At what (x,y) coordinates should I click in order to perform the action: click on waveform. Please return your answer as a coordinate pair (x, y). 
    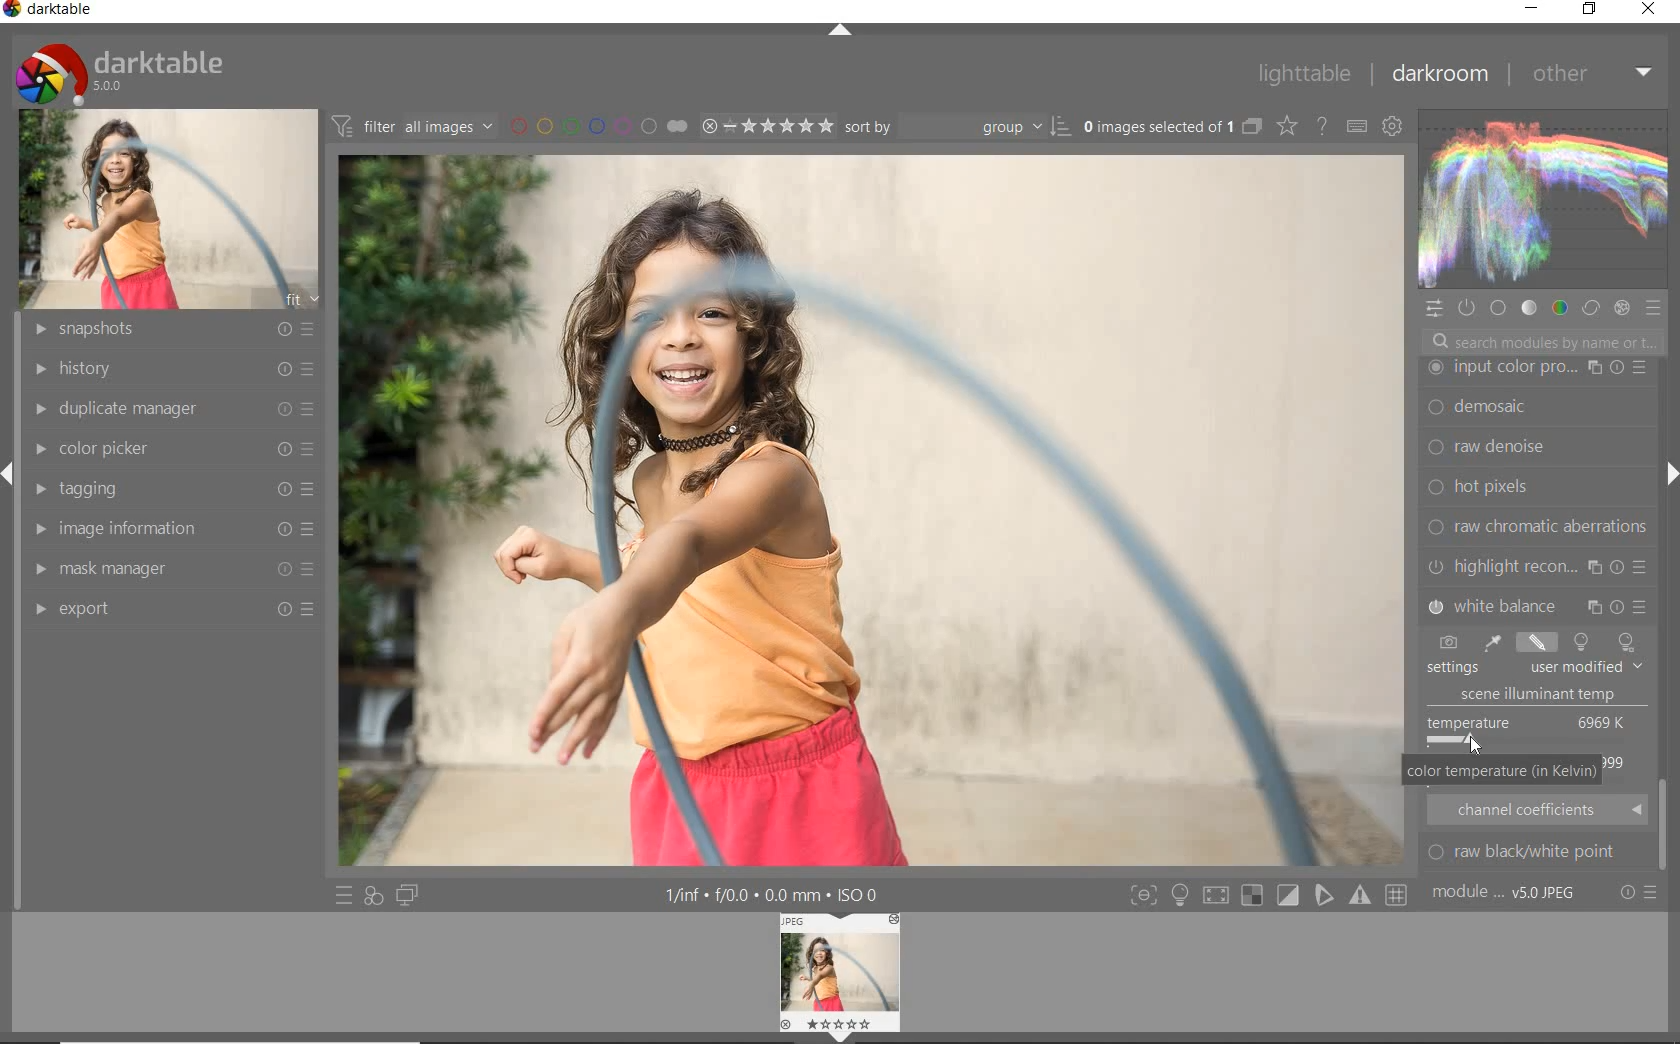
    Looking at the image, I should click on (1541, 198).